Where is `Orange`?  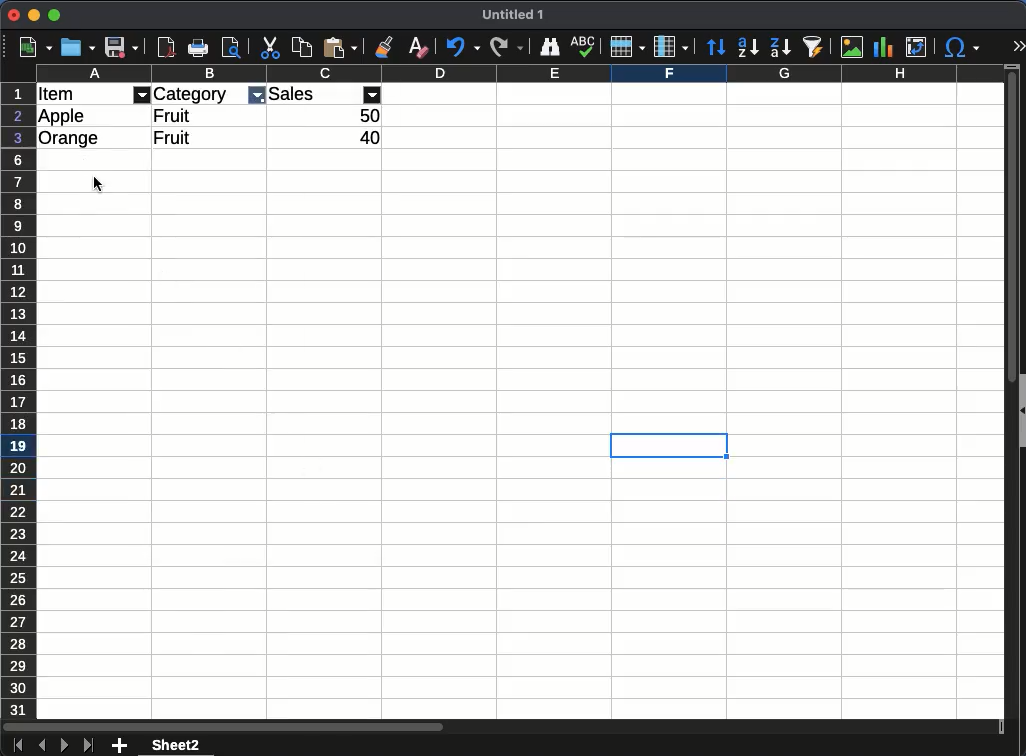
Orange is located at coordinates (70, 139).